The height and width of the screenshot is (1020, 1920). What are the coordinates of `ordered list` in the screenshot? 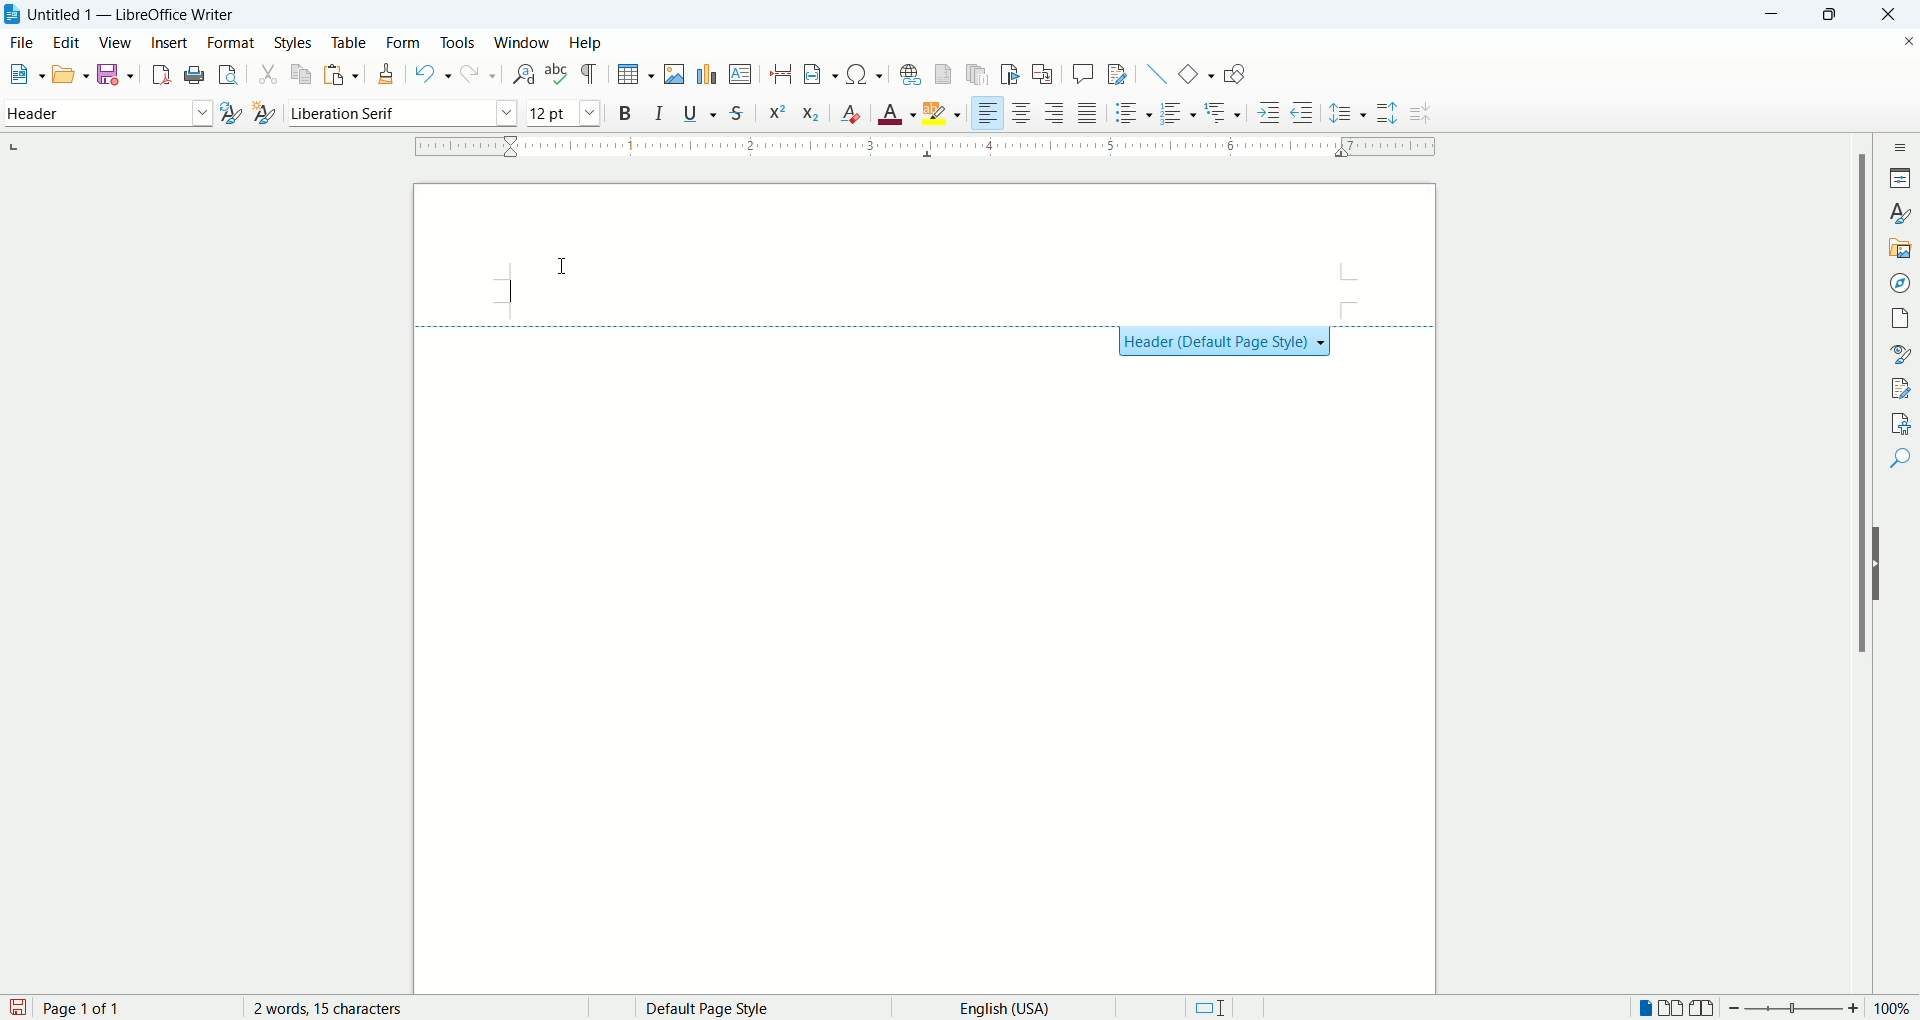 It's located at (1177, 113).